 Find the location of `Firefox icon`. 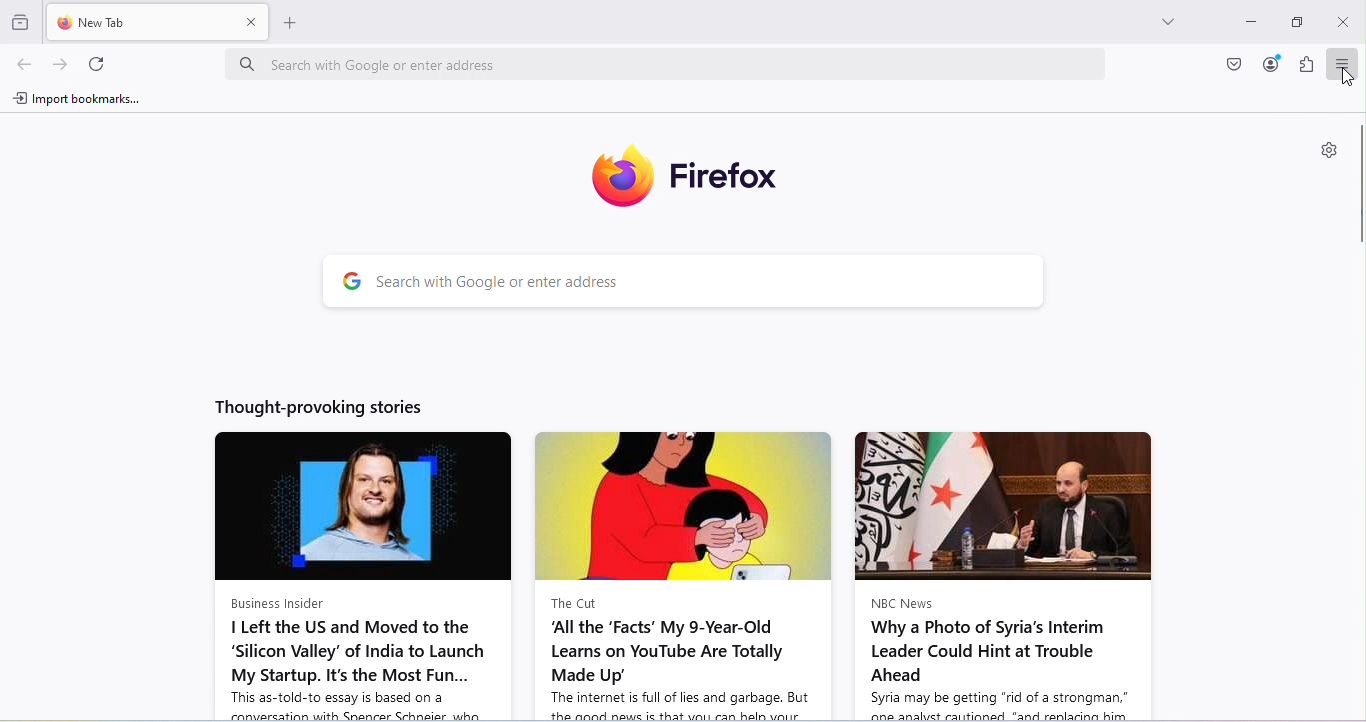

Firefox icon is located at coordinates (669, 170).